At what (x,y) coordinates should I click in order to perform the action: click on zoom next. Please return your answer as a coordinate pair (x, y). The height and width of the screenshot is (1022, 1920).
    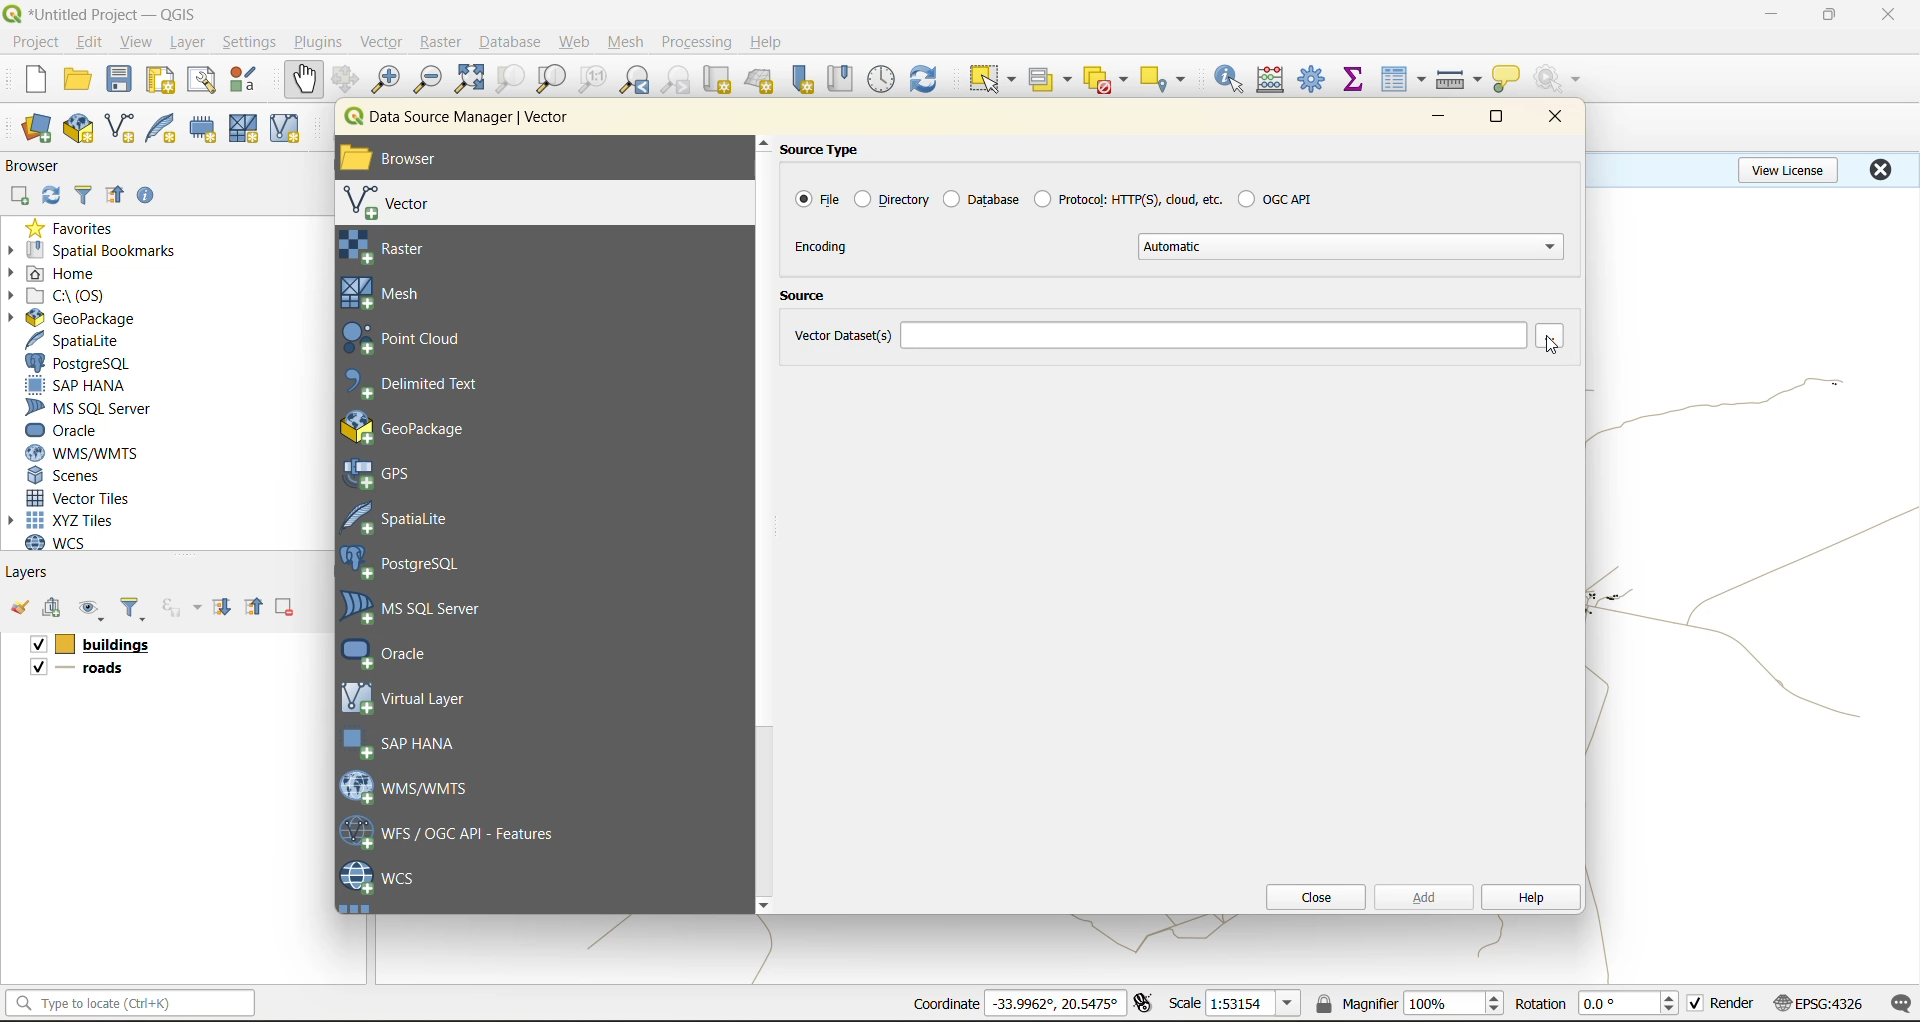
    Looking at the image, I should click on (679, 80).